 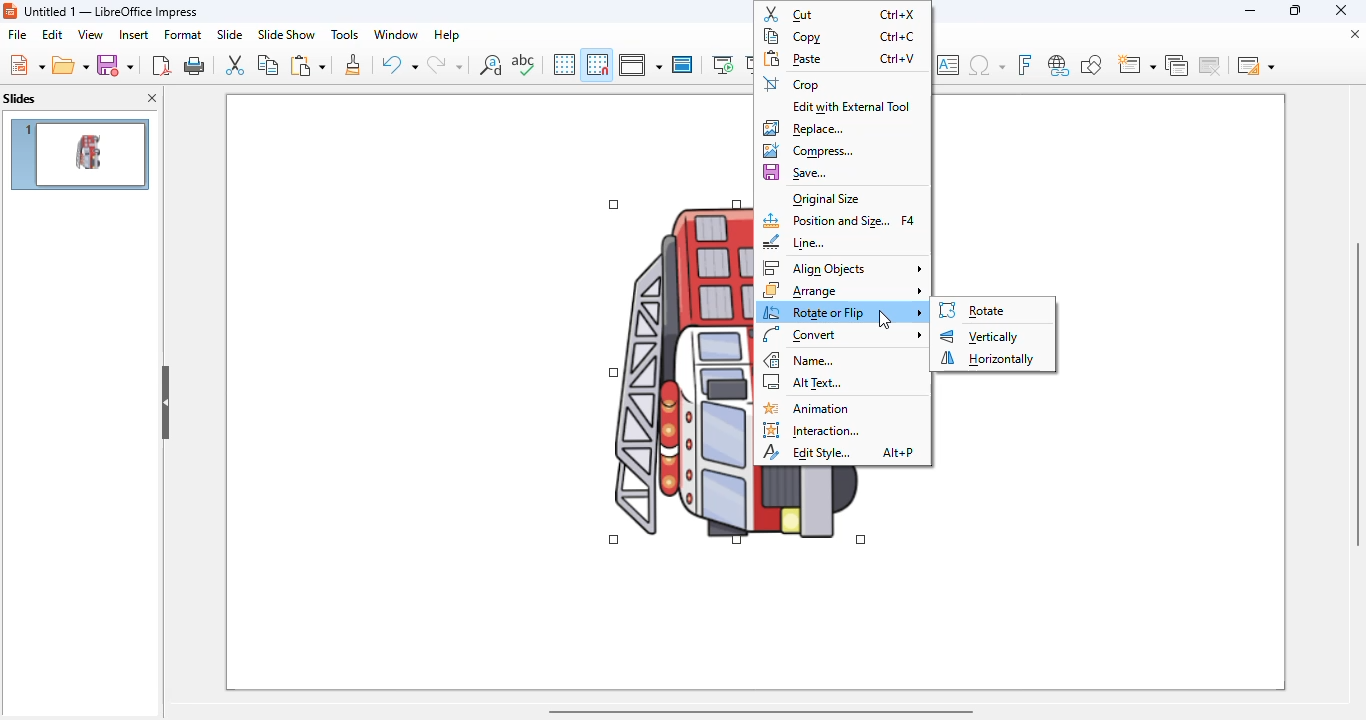 I want to click on edit with external tool, so click(x=851, y=107).